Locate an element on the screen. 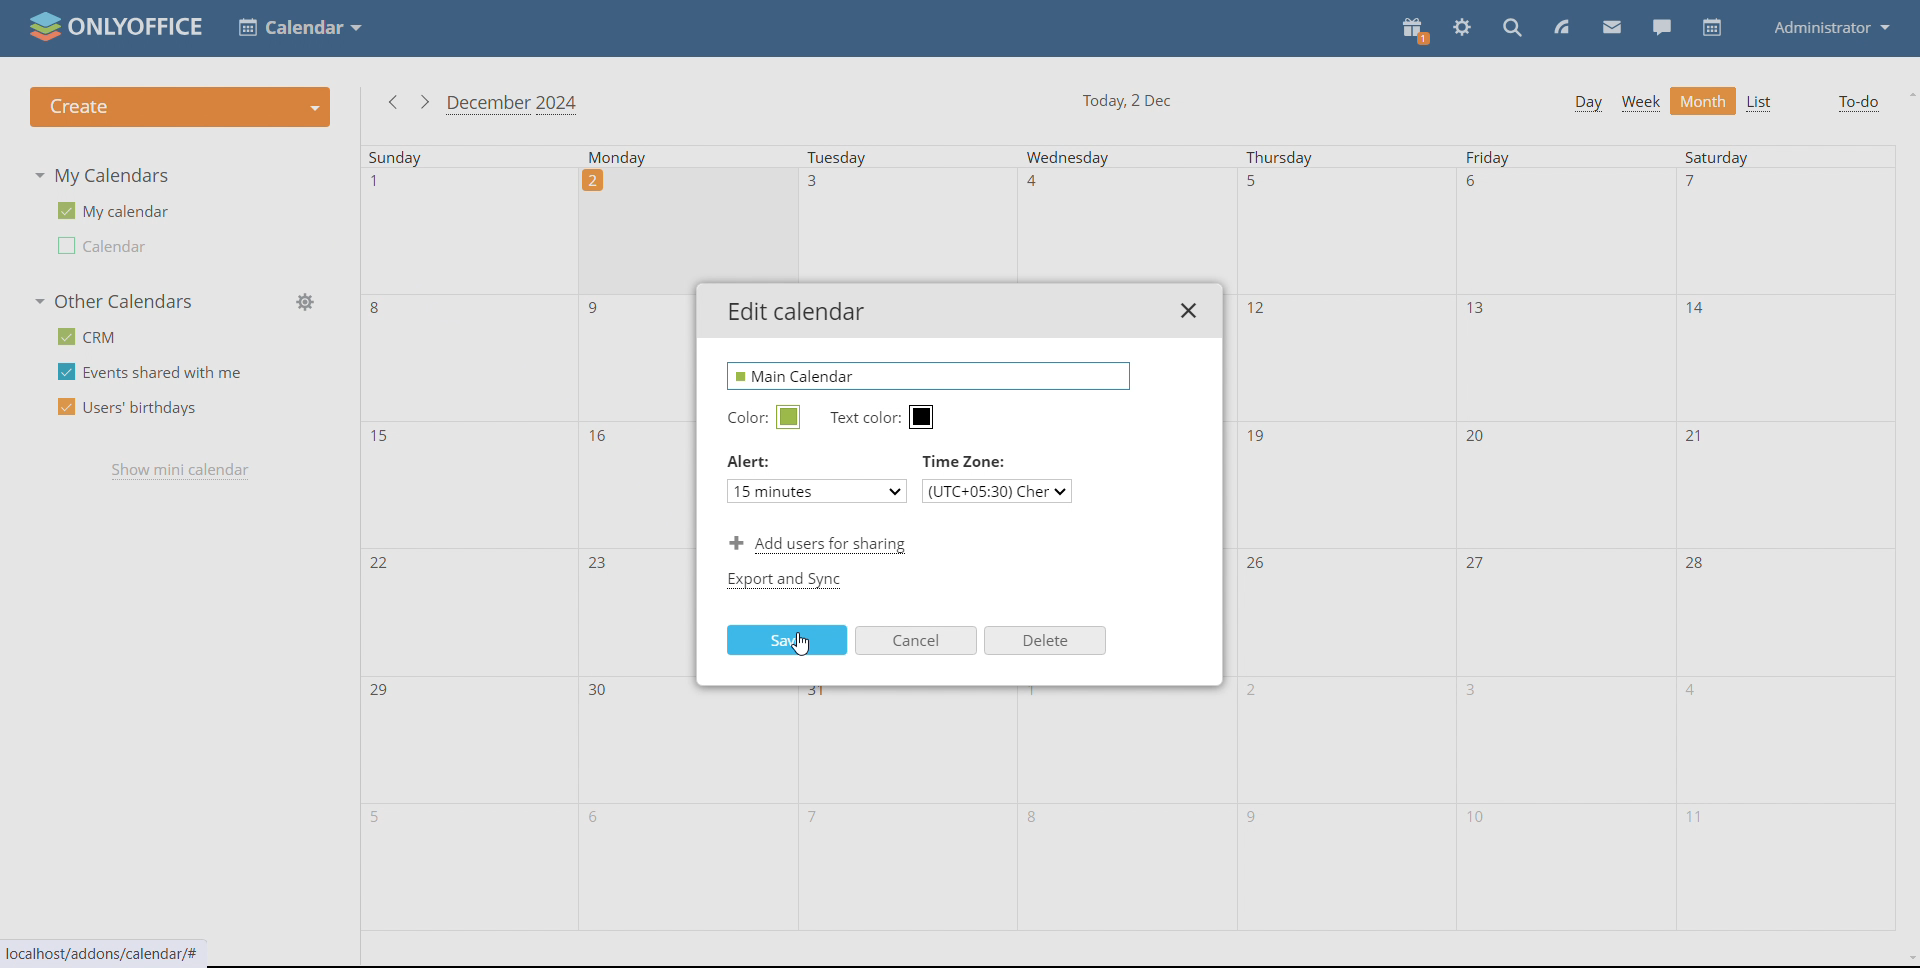 This screenshot has height=968, width=1920. cursor is located at coordinates (805, 649).